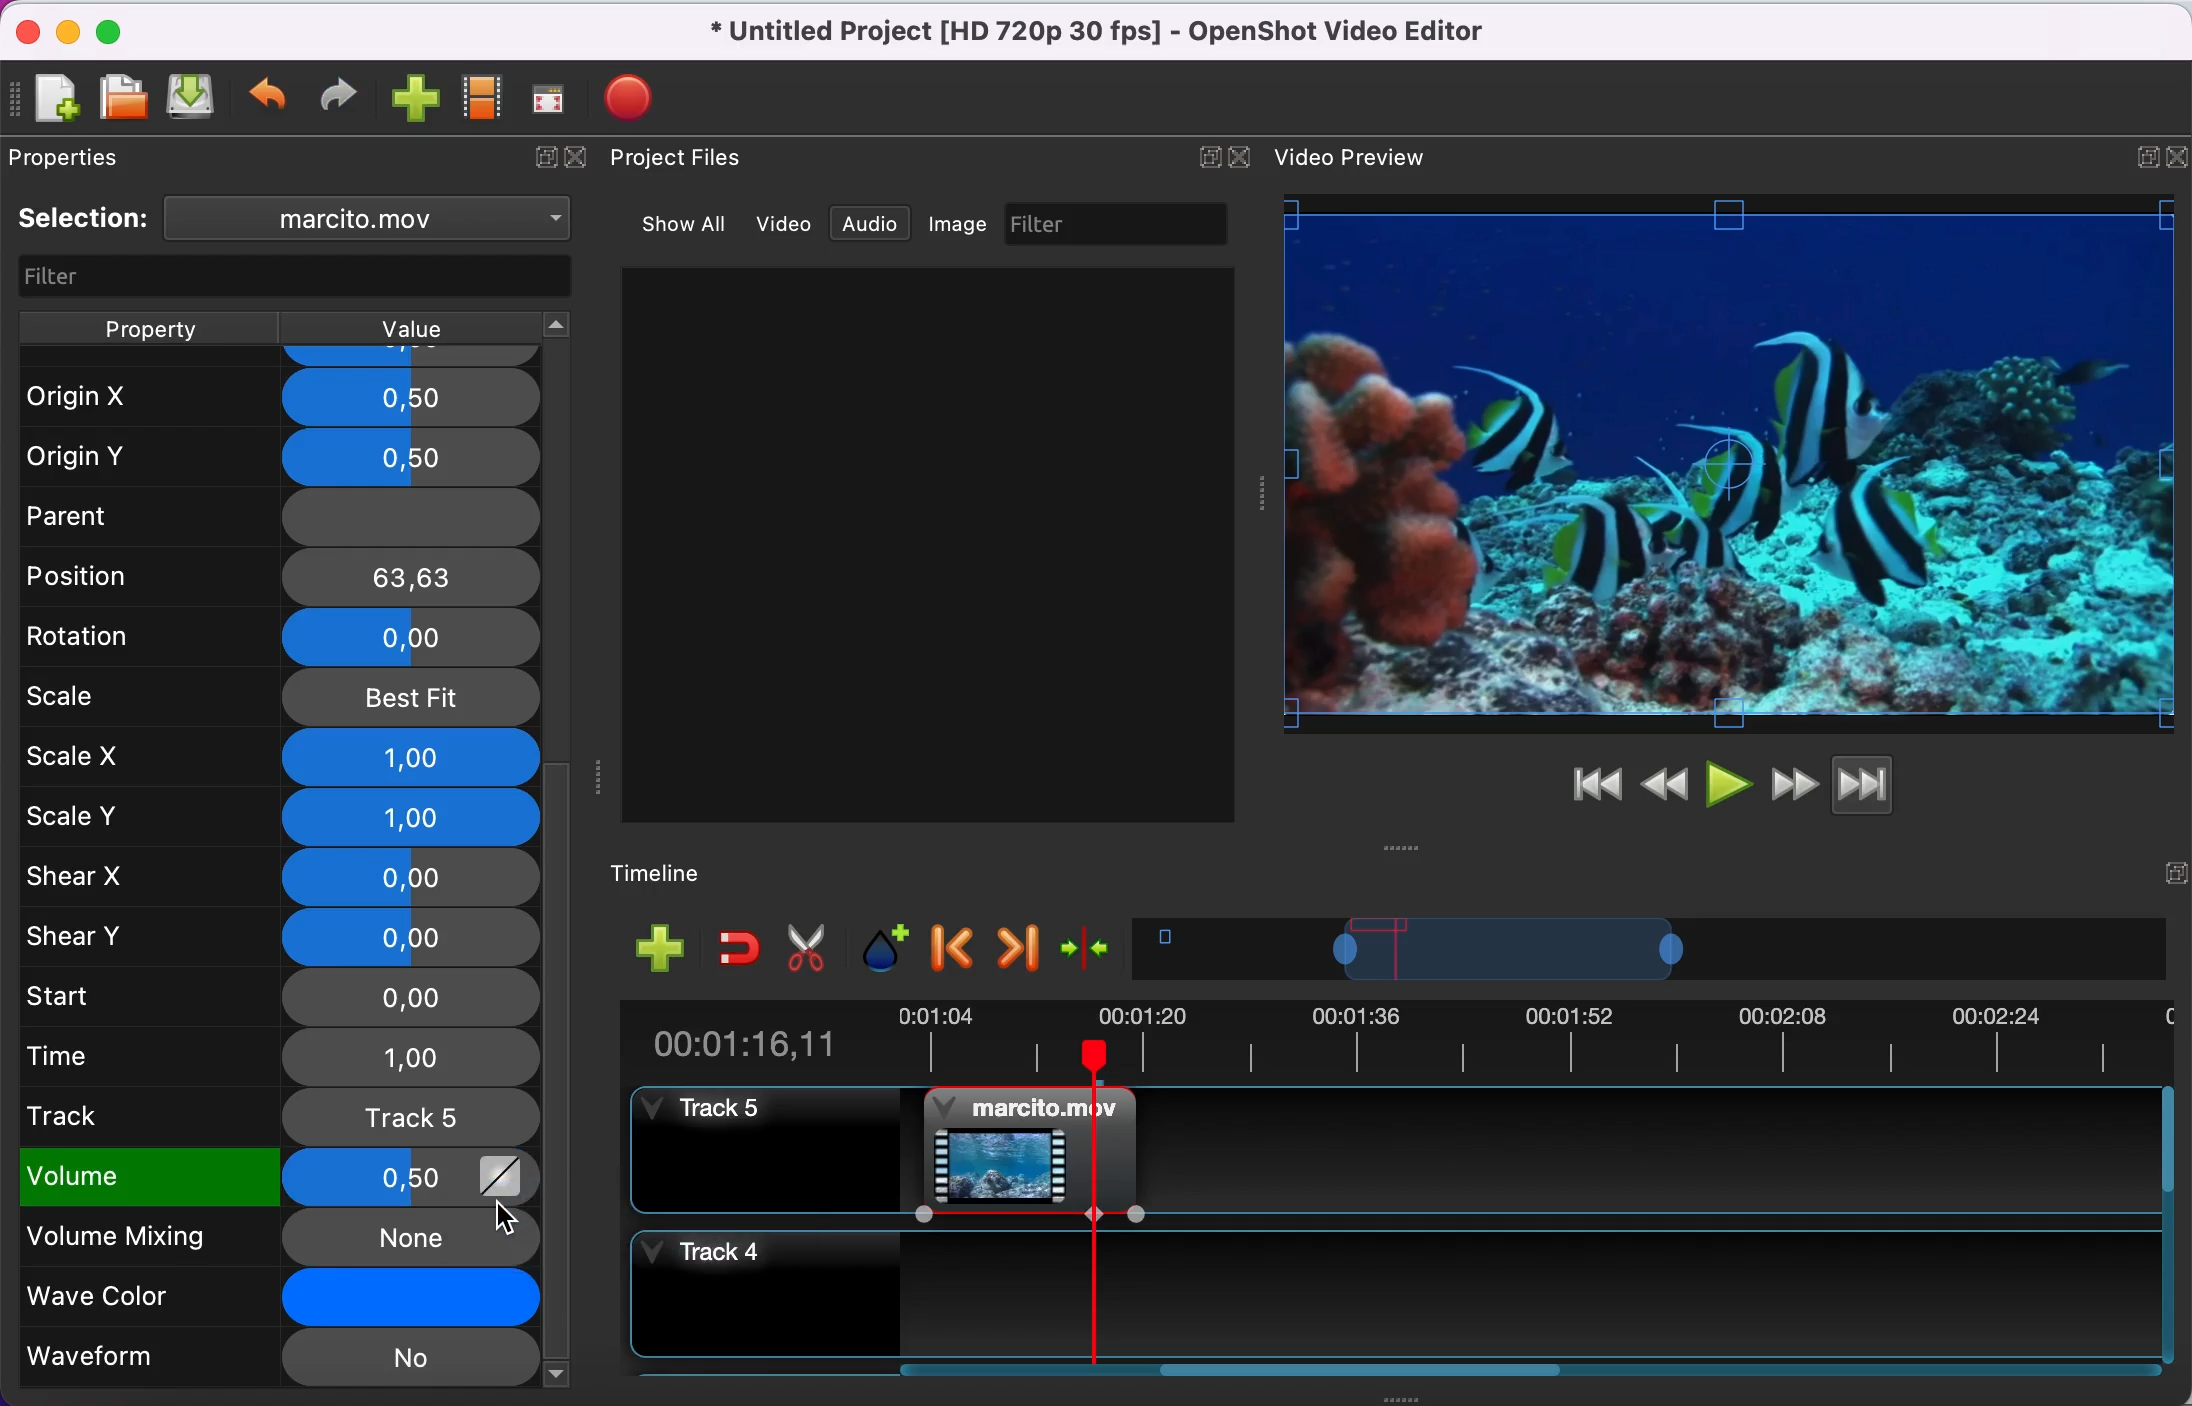  Describe the element at coordinates (1204, 156) in the screenshot. I see `expand/hide` at that location.